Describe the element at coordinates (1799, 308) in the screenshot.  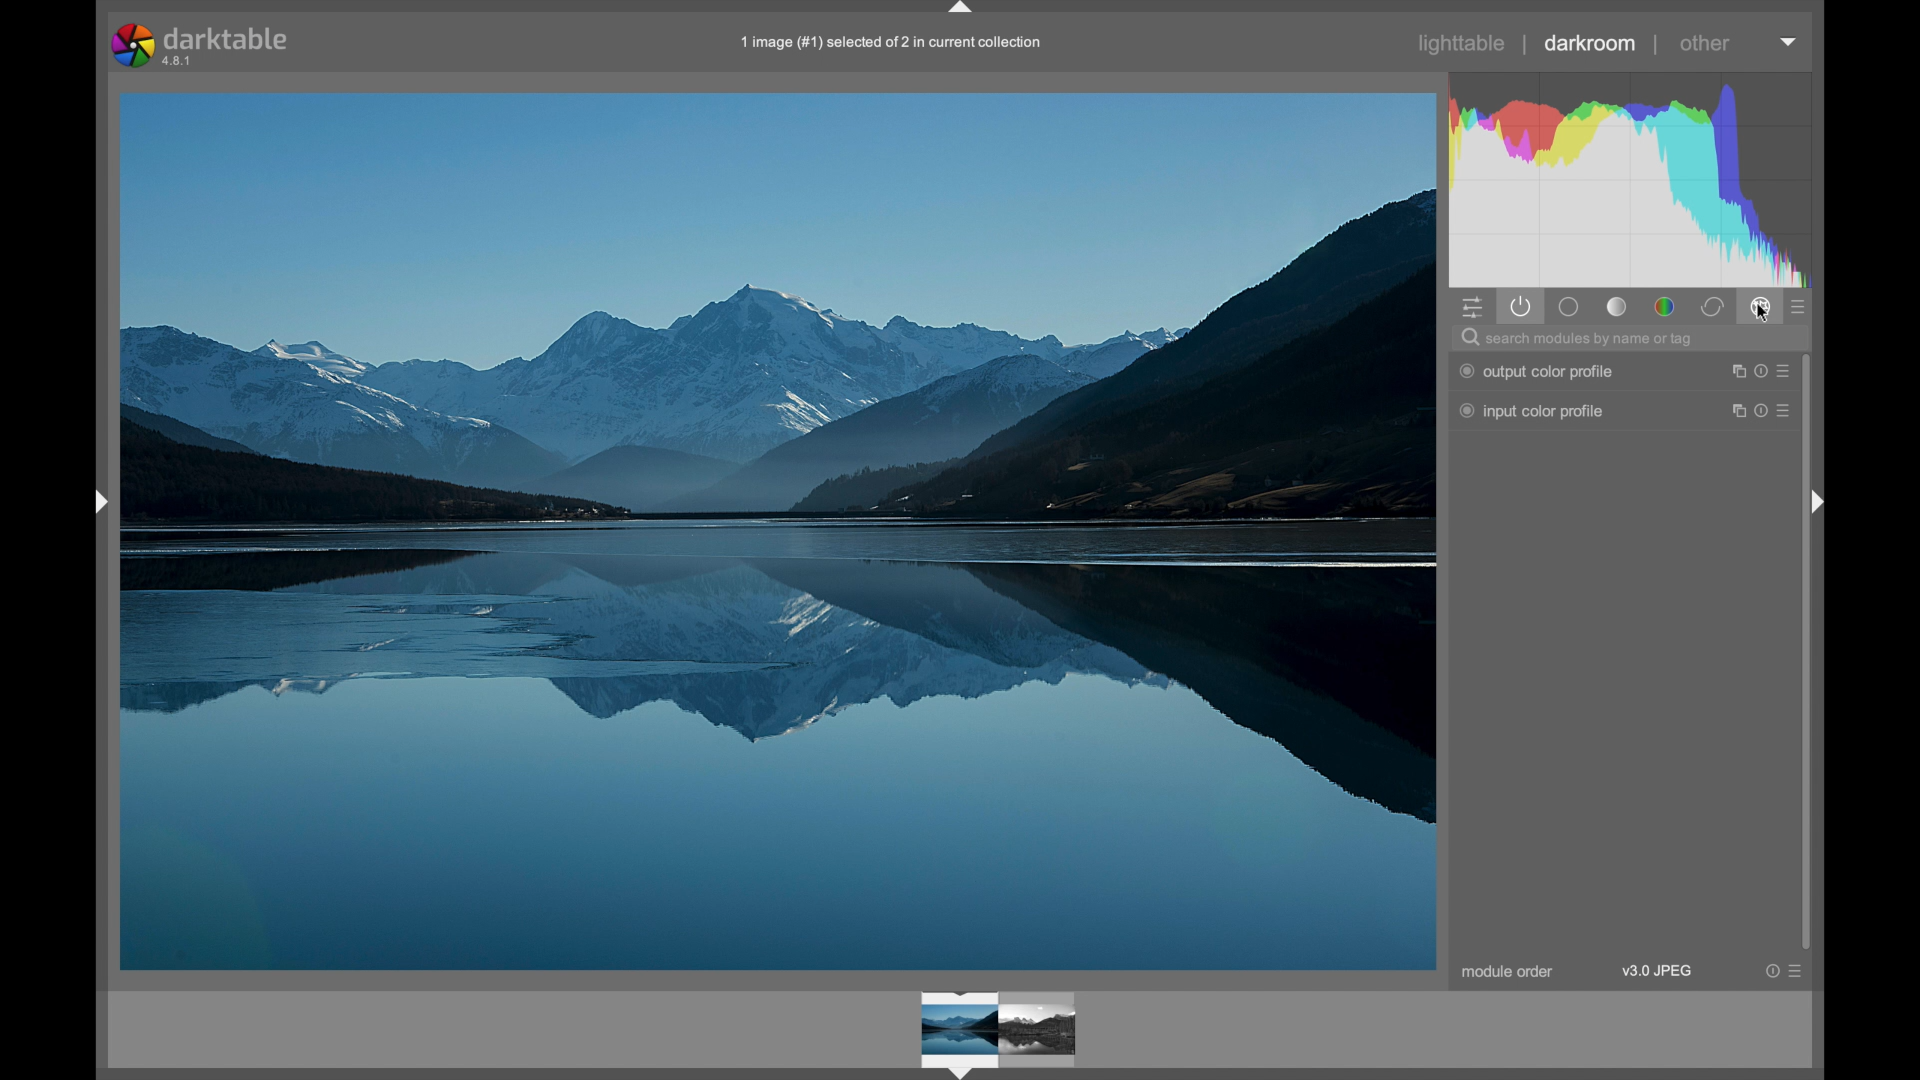
I see `presets` at that location.